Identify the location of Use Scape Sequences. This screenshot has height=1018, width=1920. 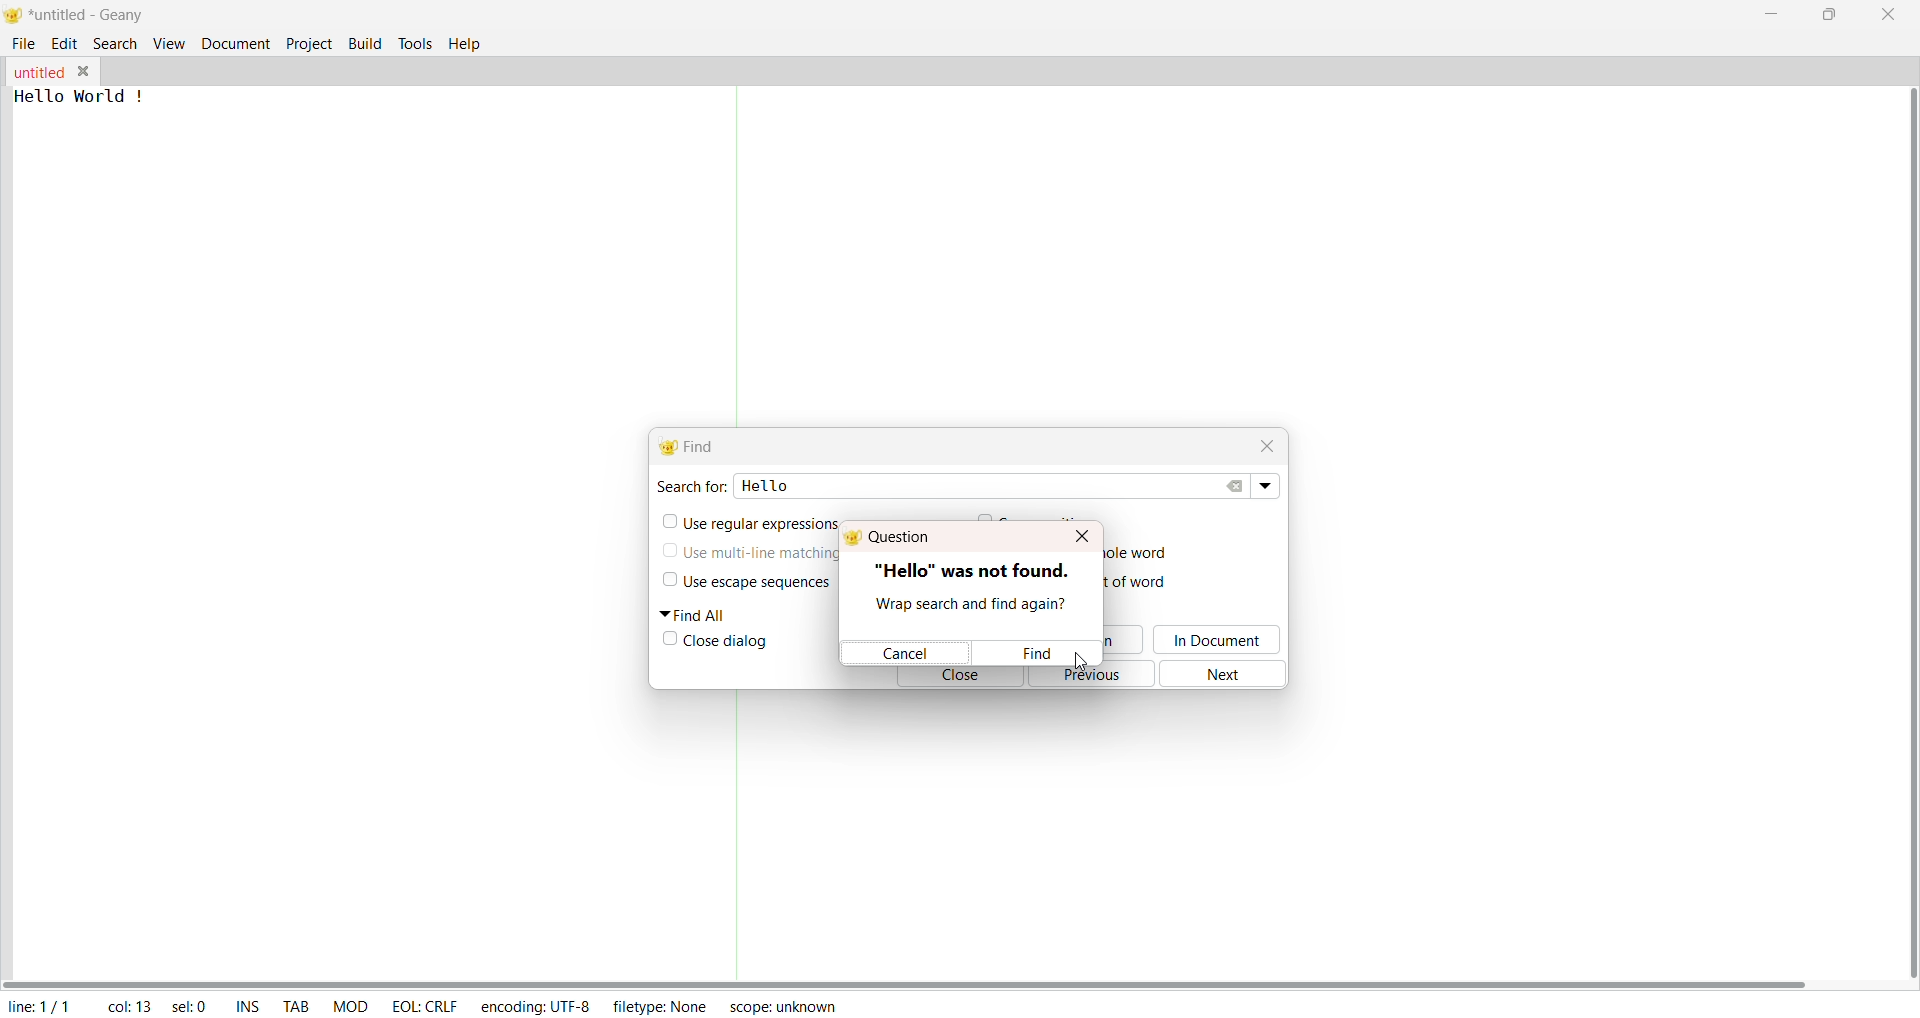
(774, 584).